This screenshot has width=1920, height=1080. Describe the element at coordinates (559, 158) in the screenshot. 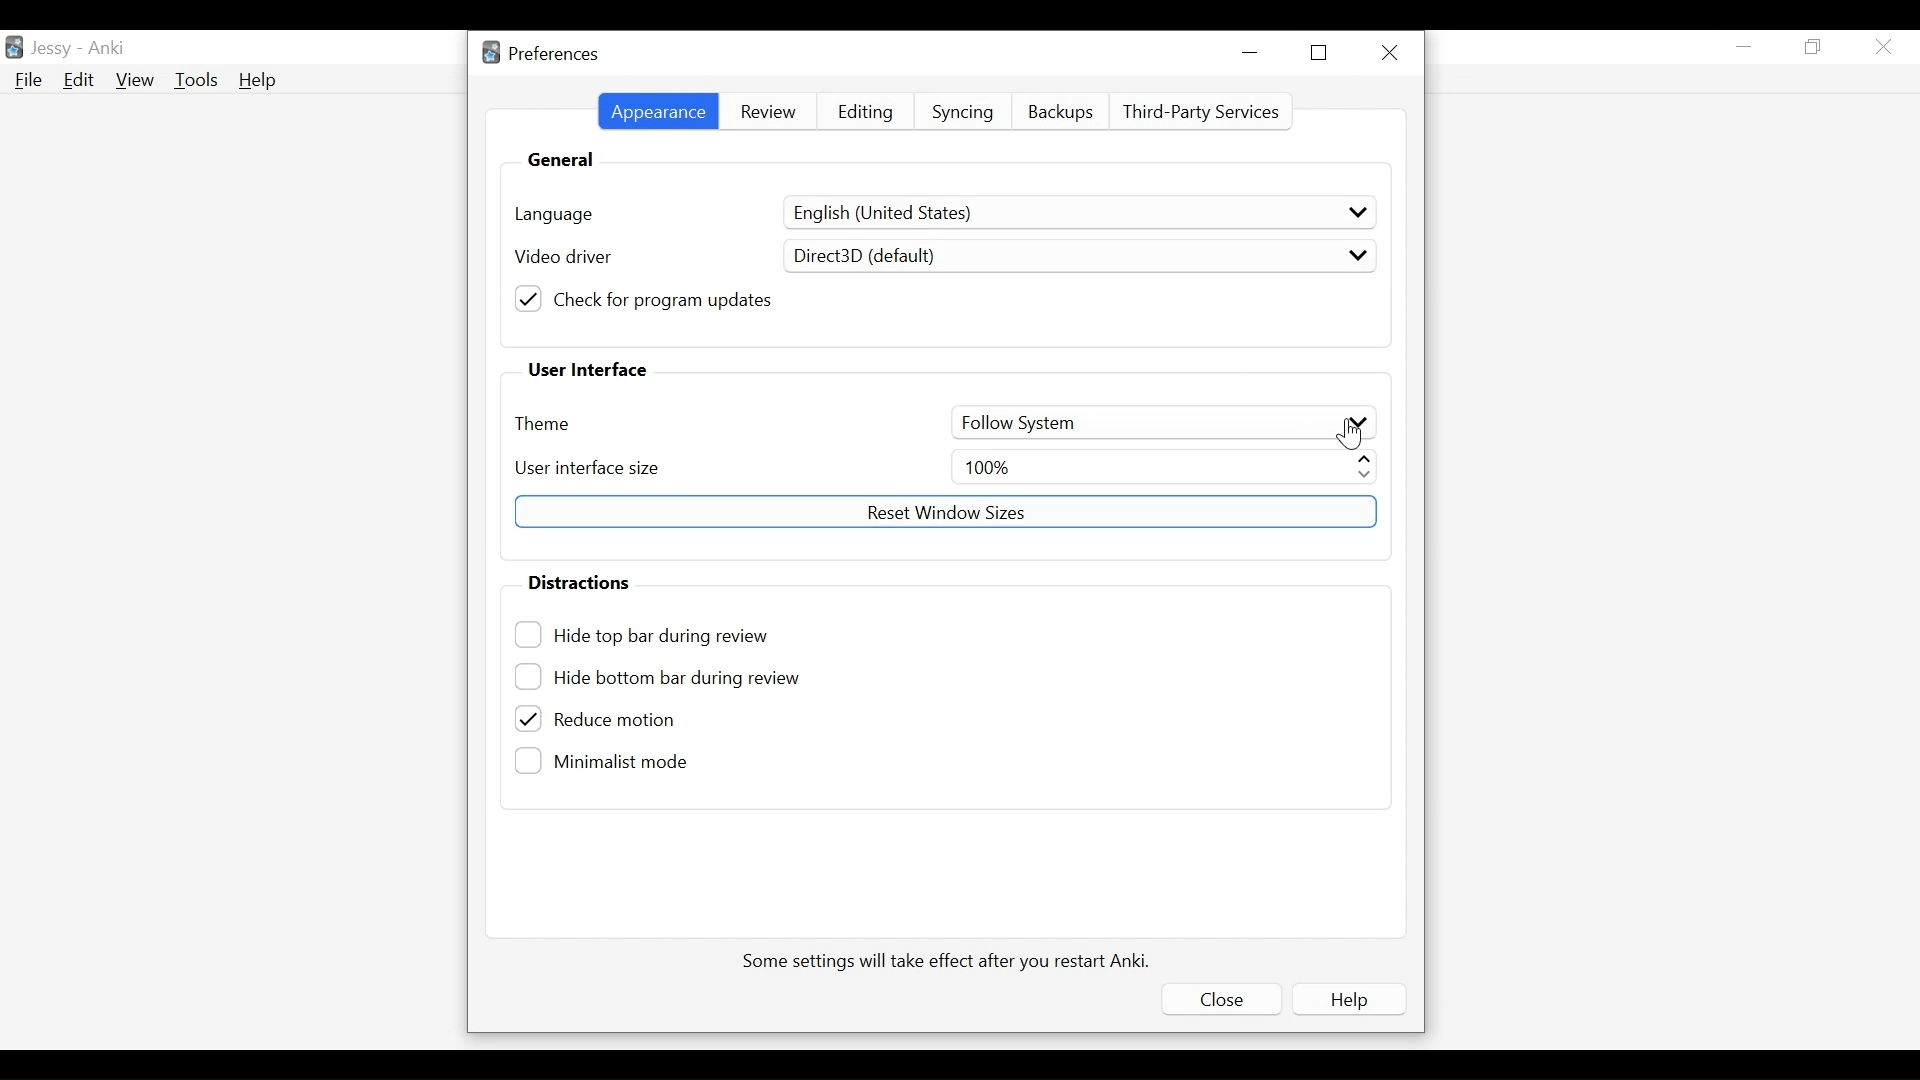

I see `General` at that location.